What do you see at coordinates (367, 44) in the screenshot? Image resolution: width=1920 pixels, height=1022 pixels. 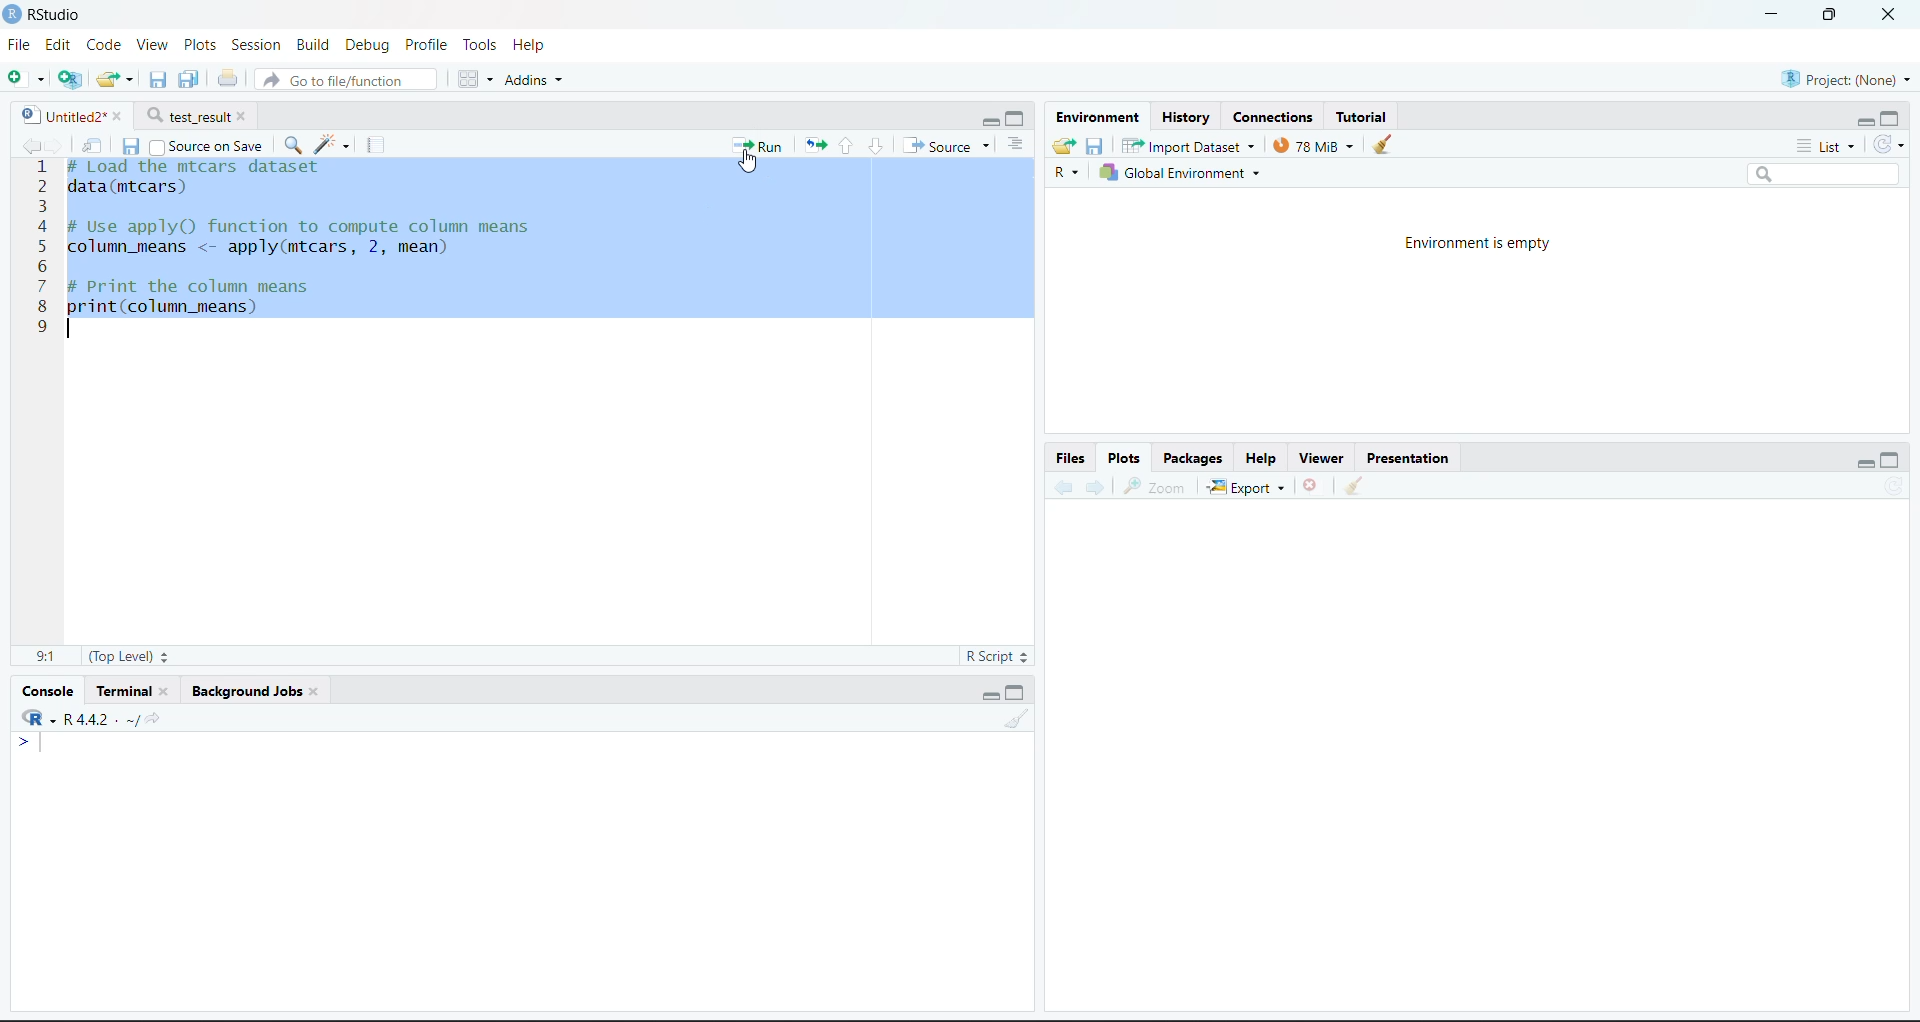 I see `Debug` at bounding box center [367, 44].